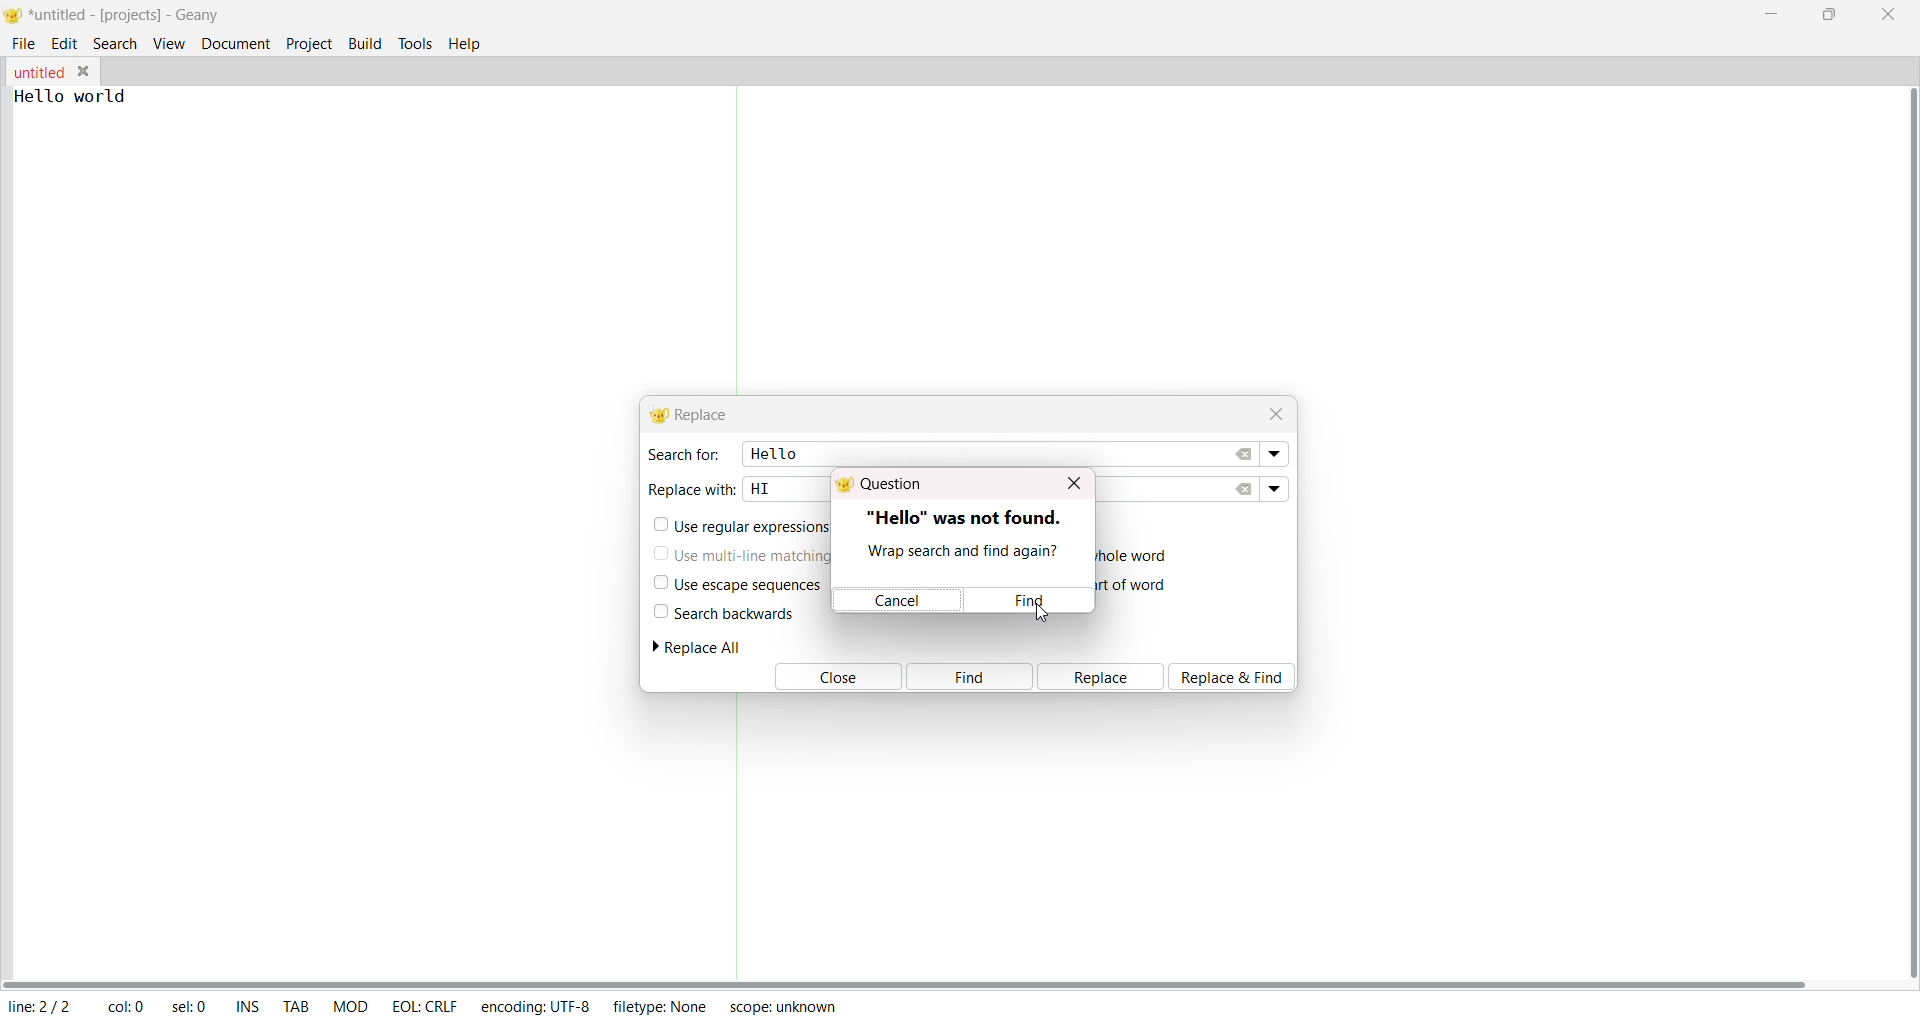 The image size is (1920, 1018). What do you see at coordinates (1277, 455) in the screenshot?
I see `search dropdown` at bounding box center [1277, 455].